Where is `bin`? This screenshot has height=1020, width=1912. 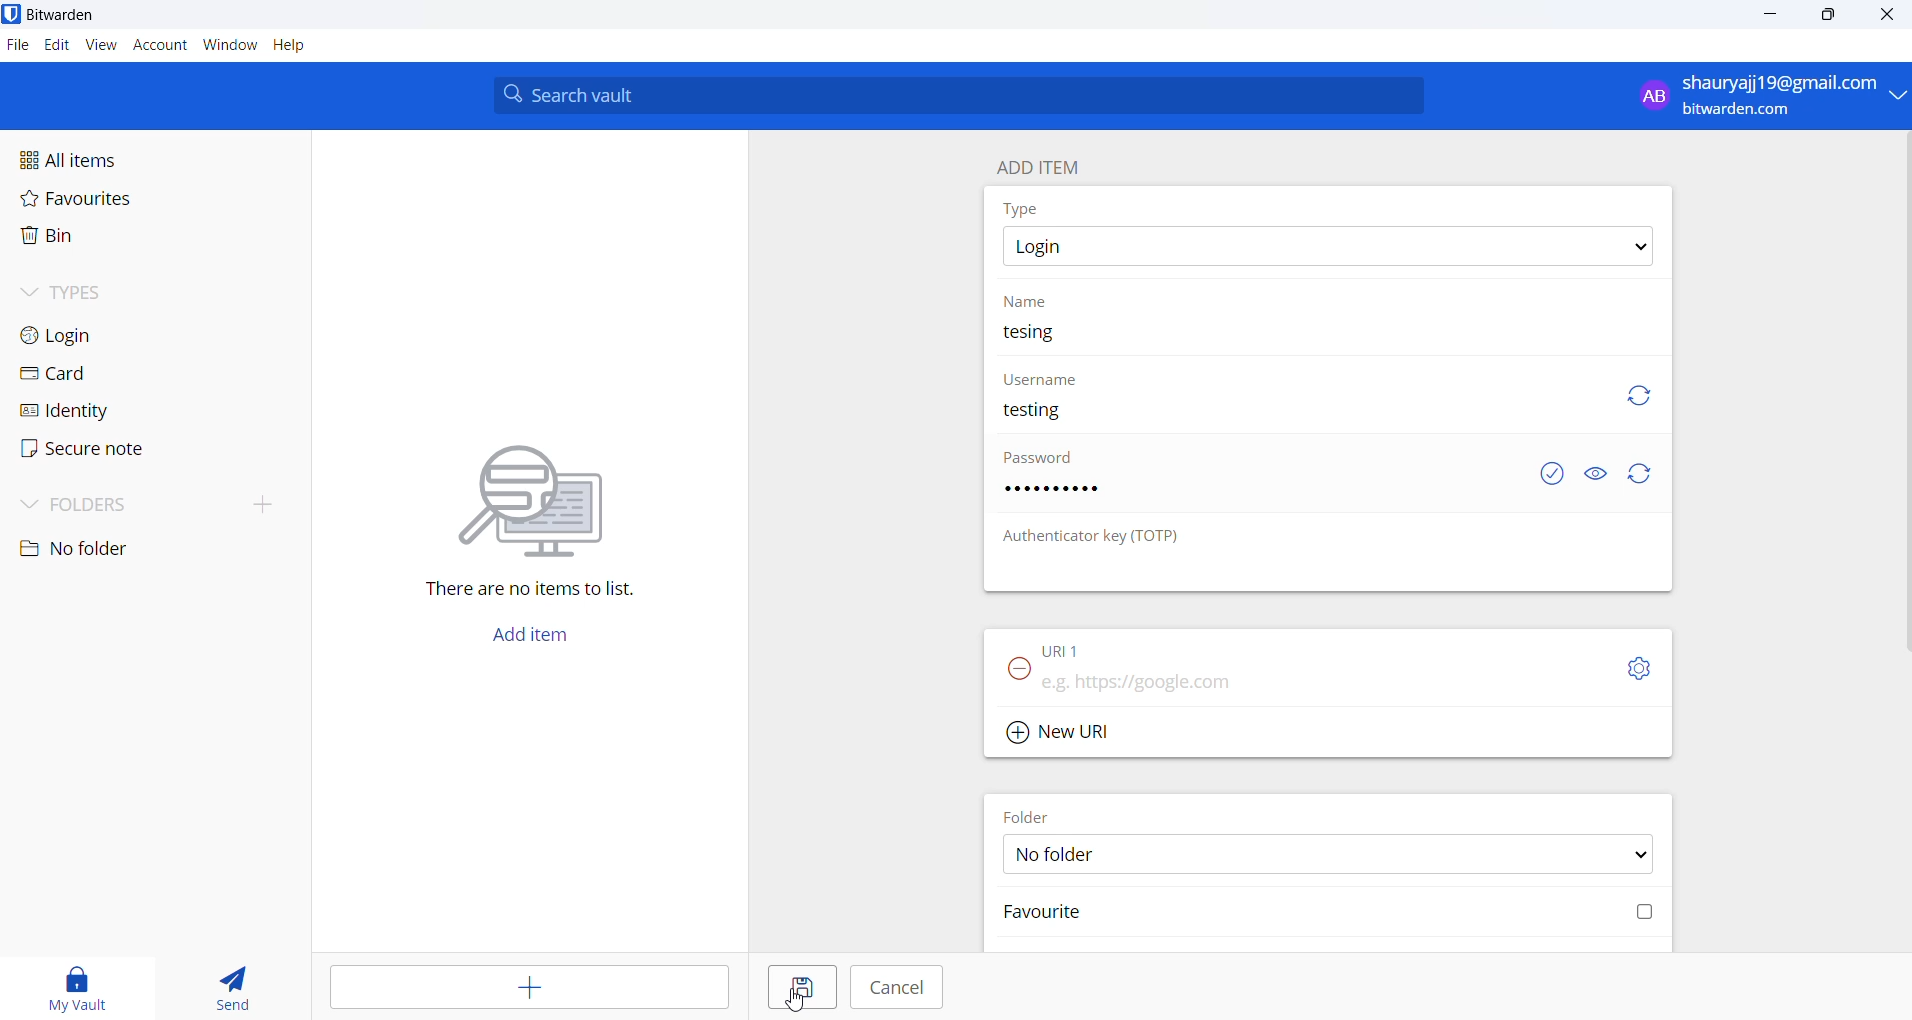 bin is located at coordinates (102, 241).